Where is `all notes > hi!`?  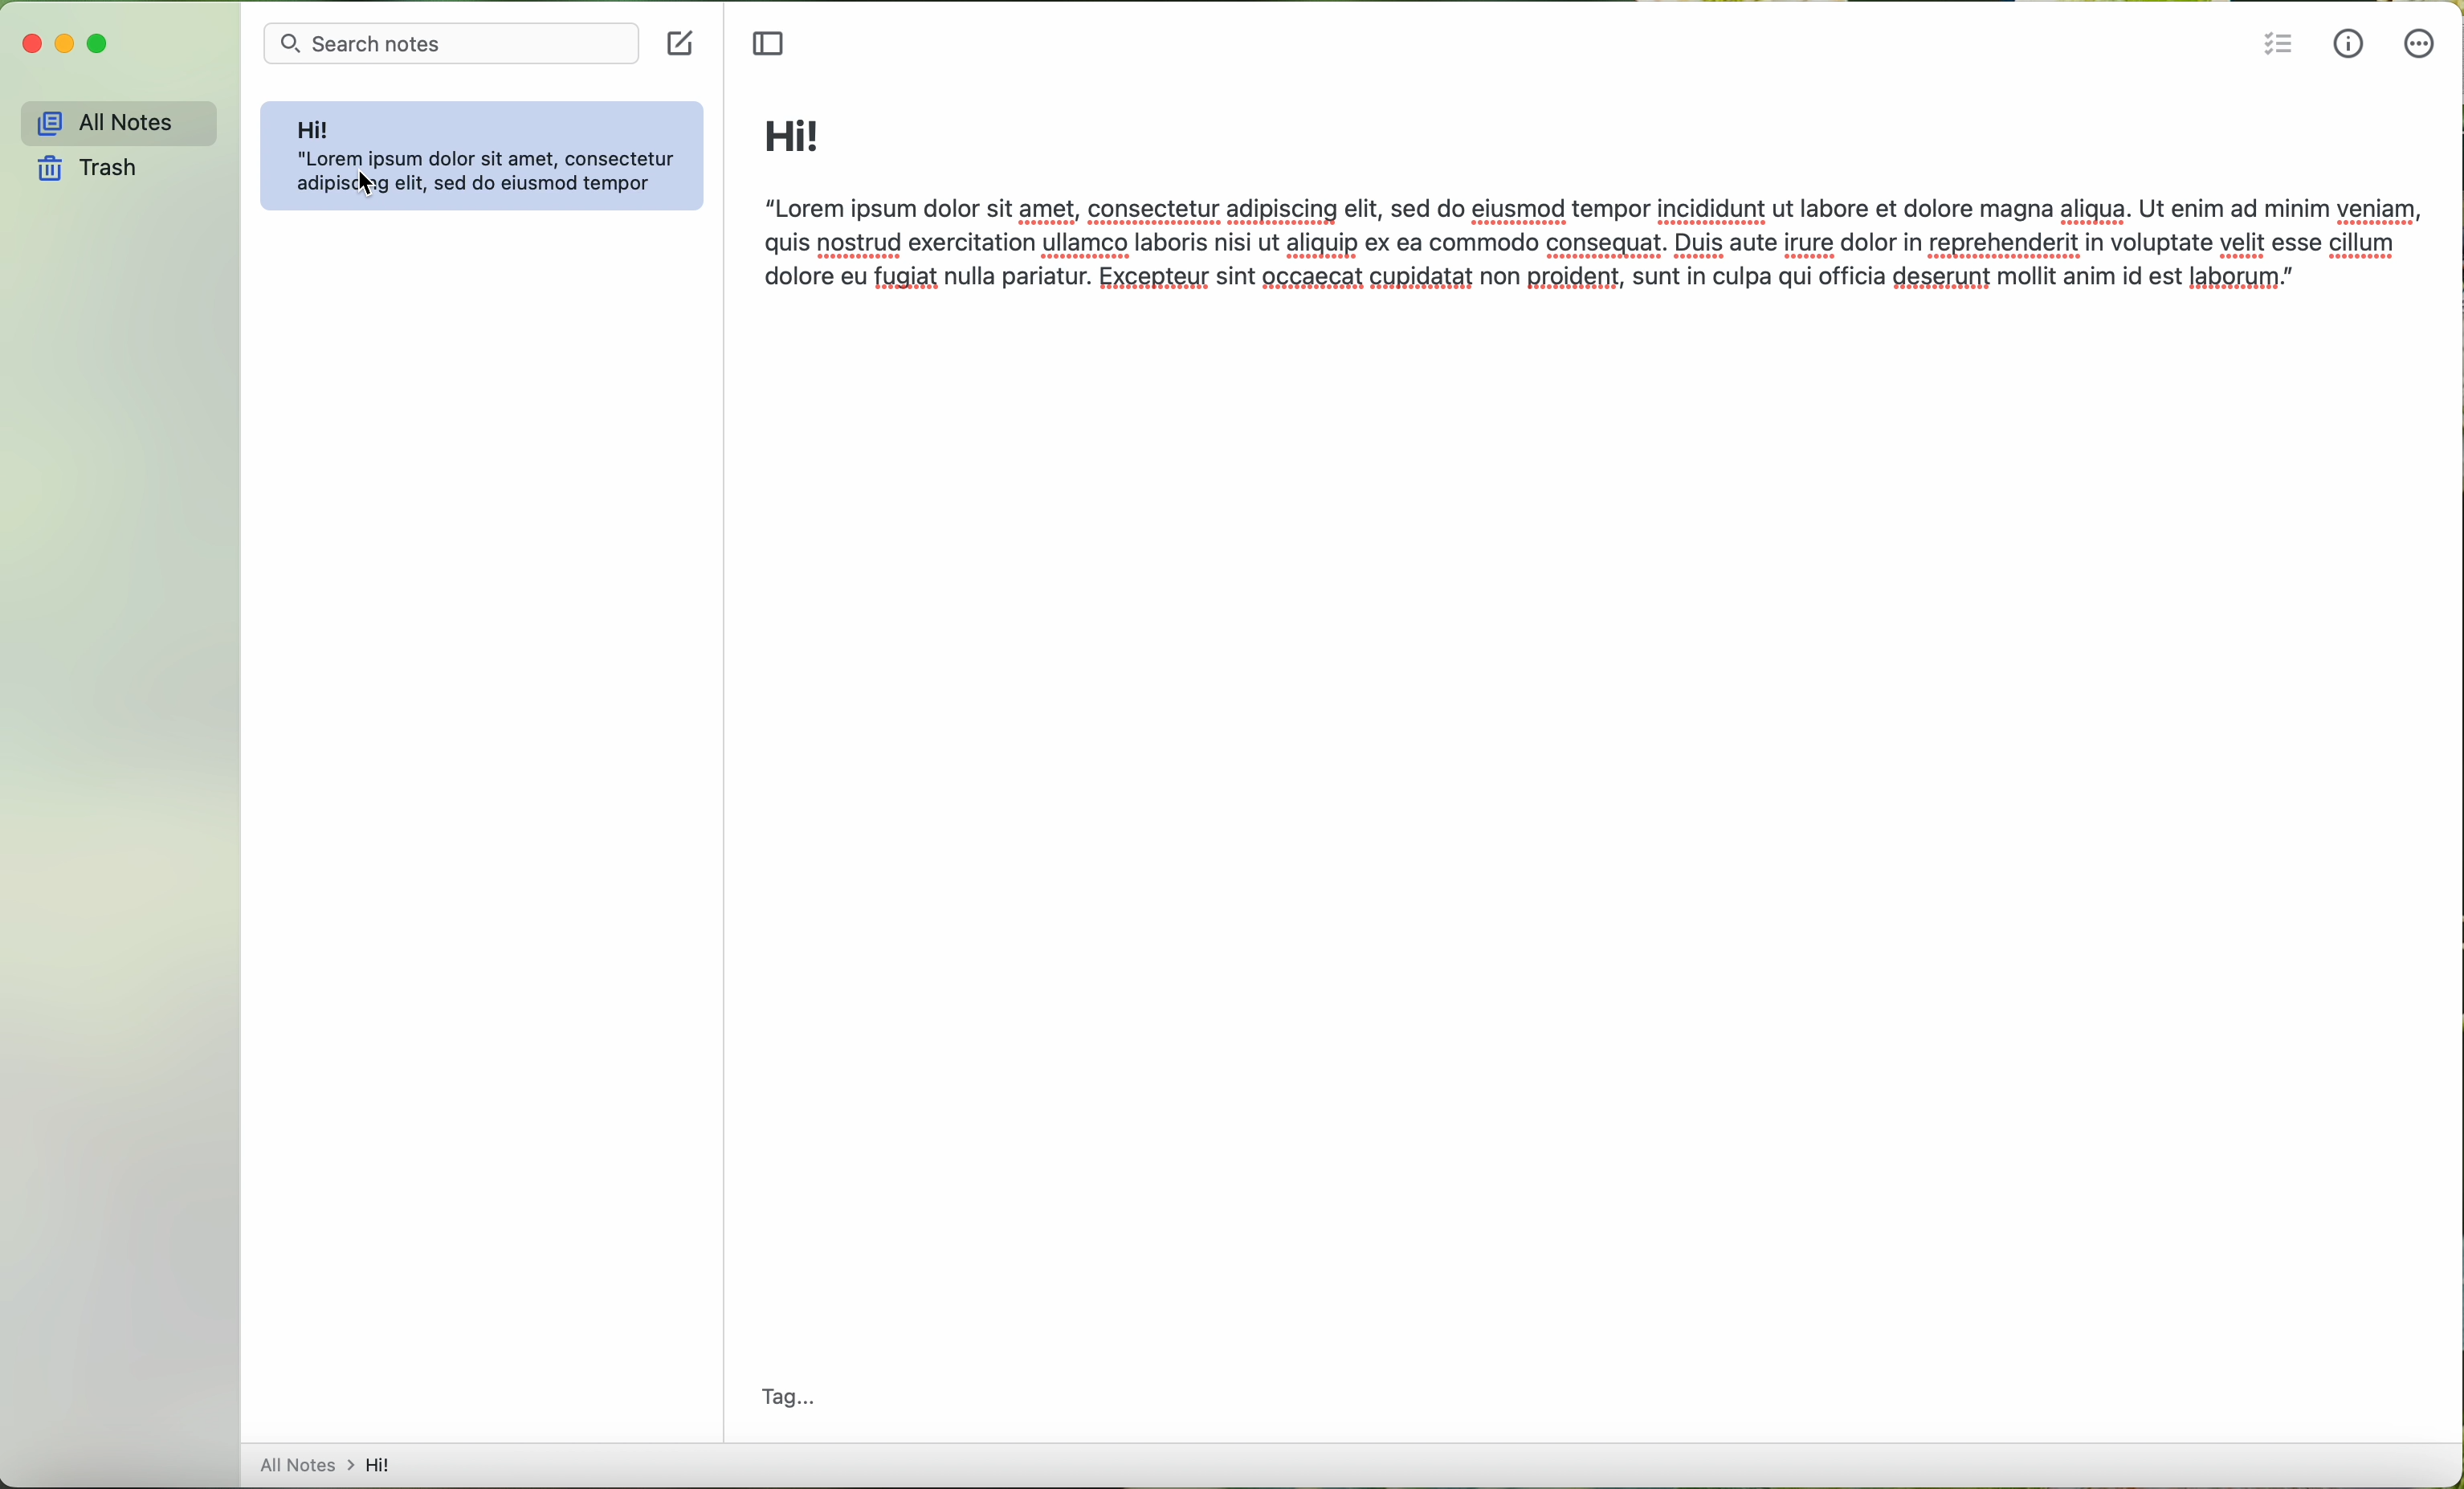
all notes > hi! is located at coordinates (331, 1462).